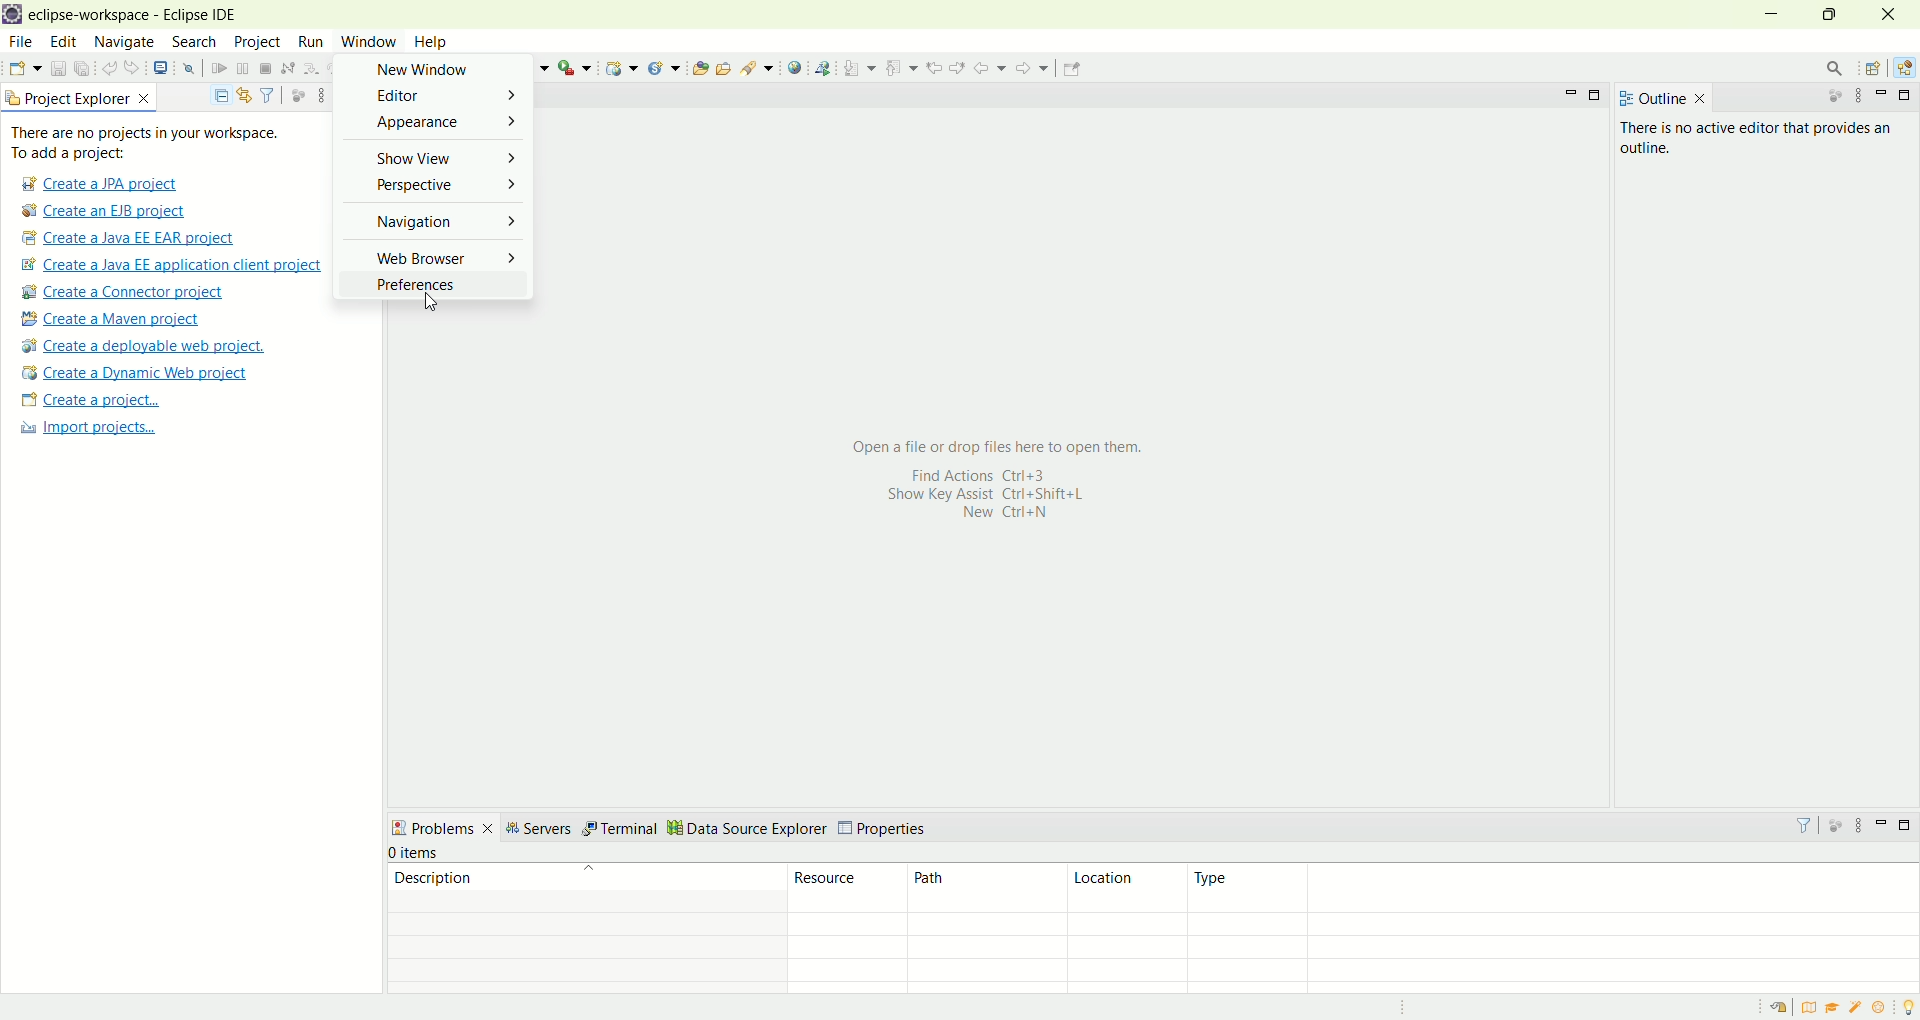 The image size is (1920, 1020). I want to click on import projects, so click(85, 428).